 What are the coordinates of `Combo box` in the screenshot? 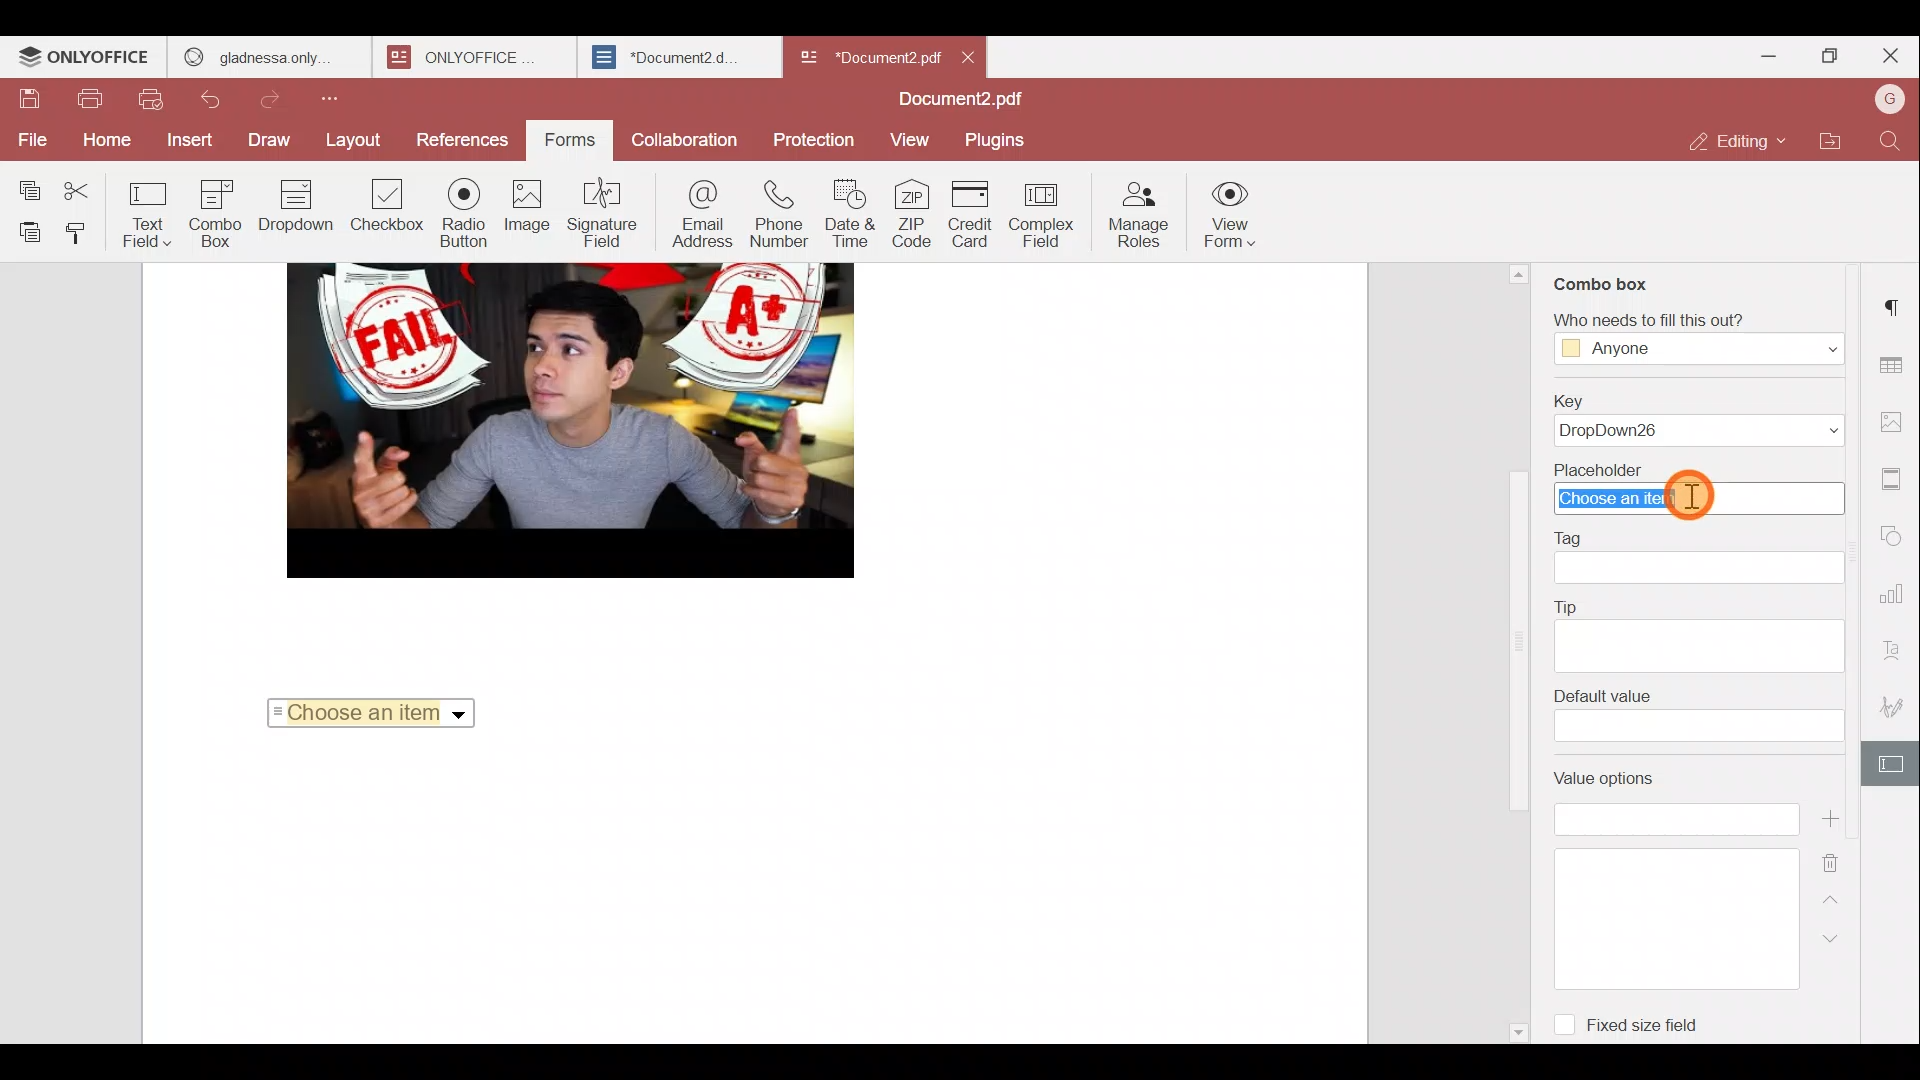 It's located at (223, 213).